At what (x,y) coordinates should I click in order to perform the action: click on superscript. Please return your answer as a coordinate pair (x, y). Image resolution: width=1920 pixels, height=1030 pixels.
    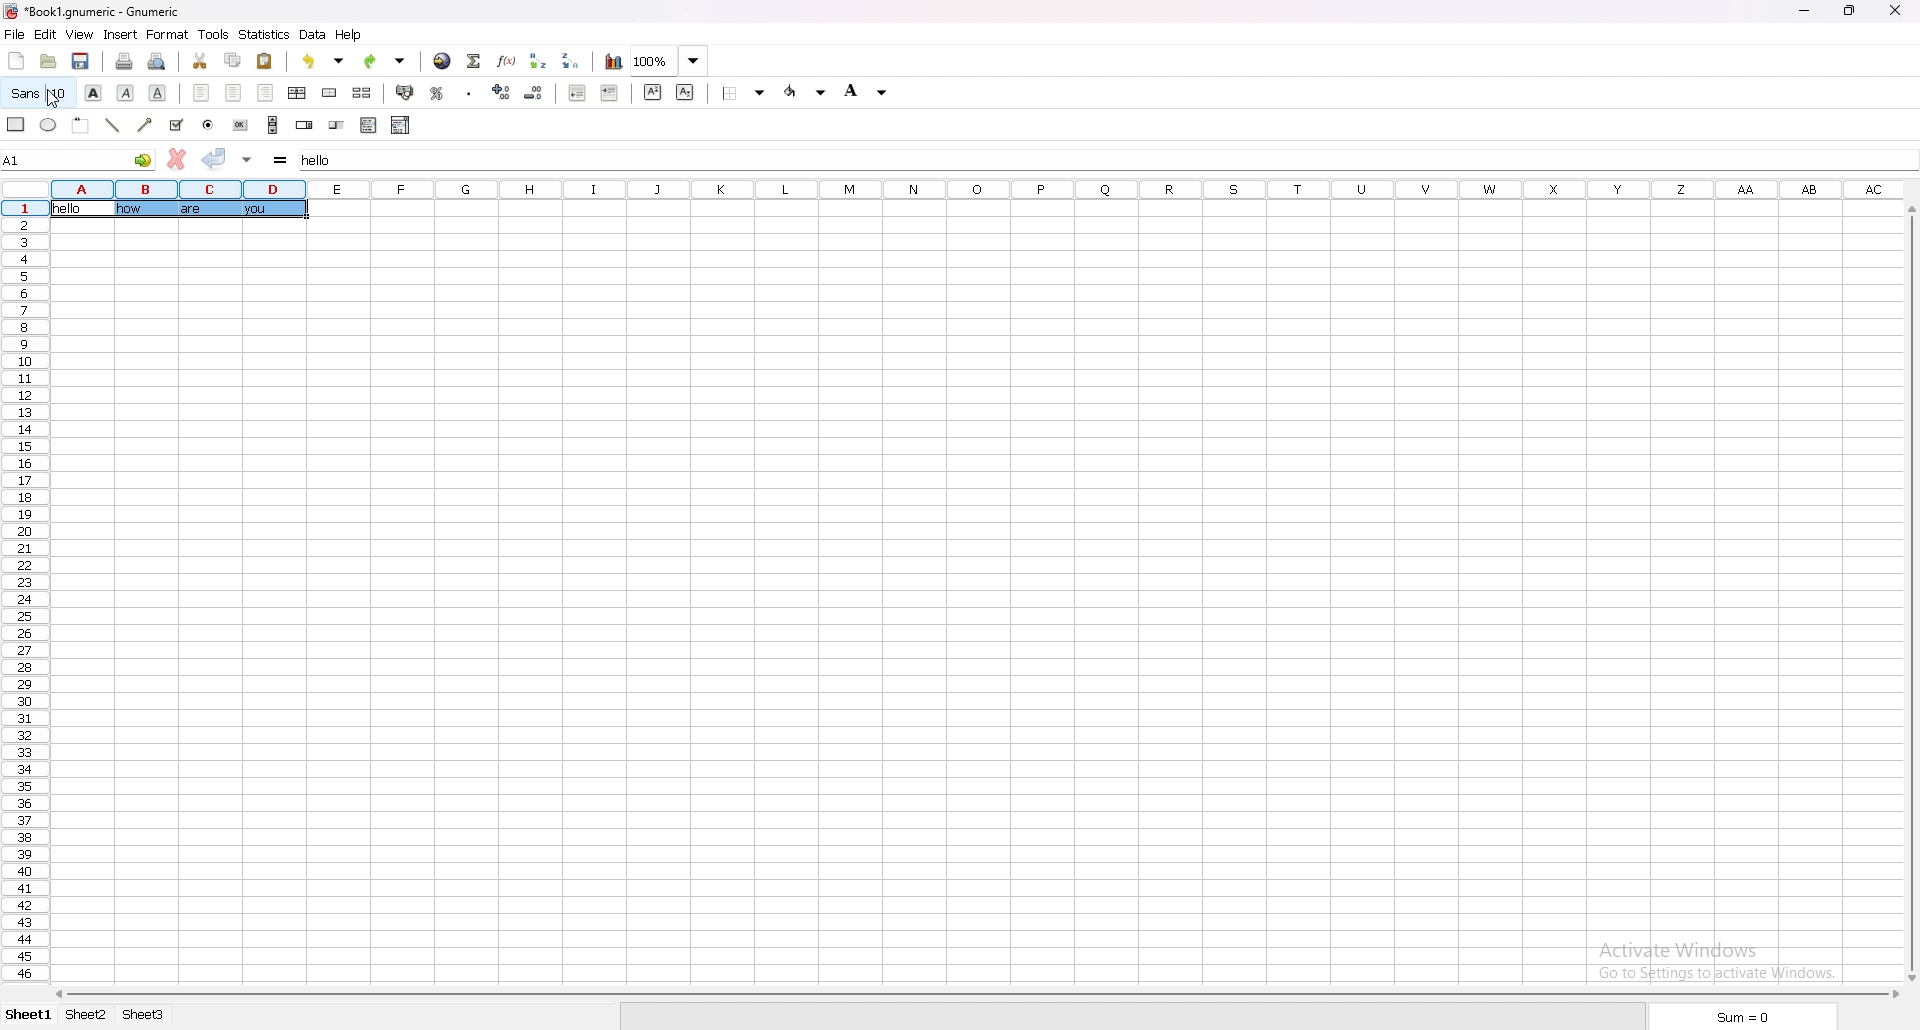
    Looking at the image, I should click on (652, 91).